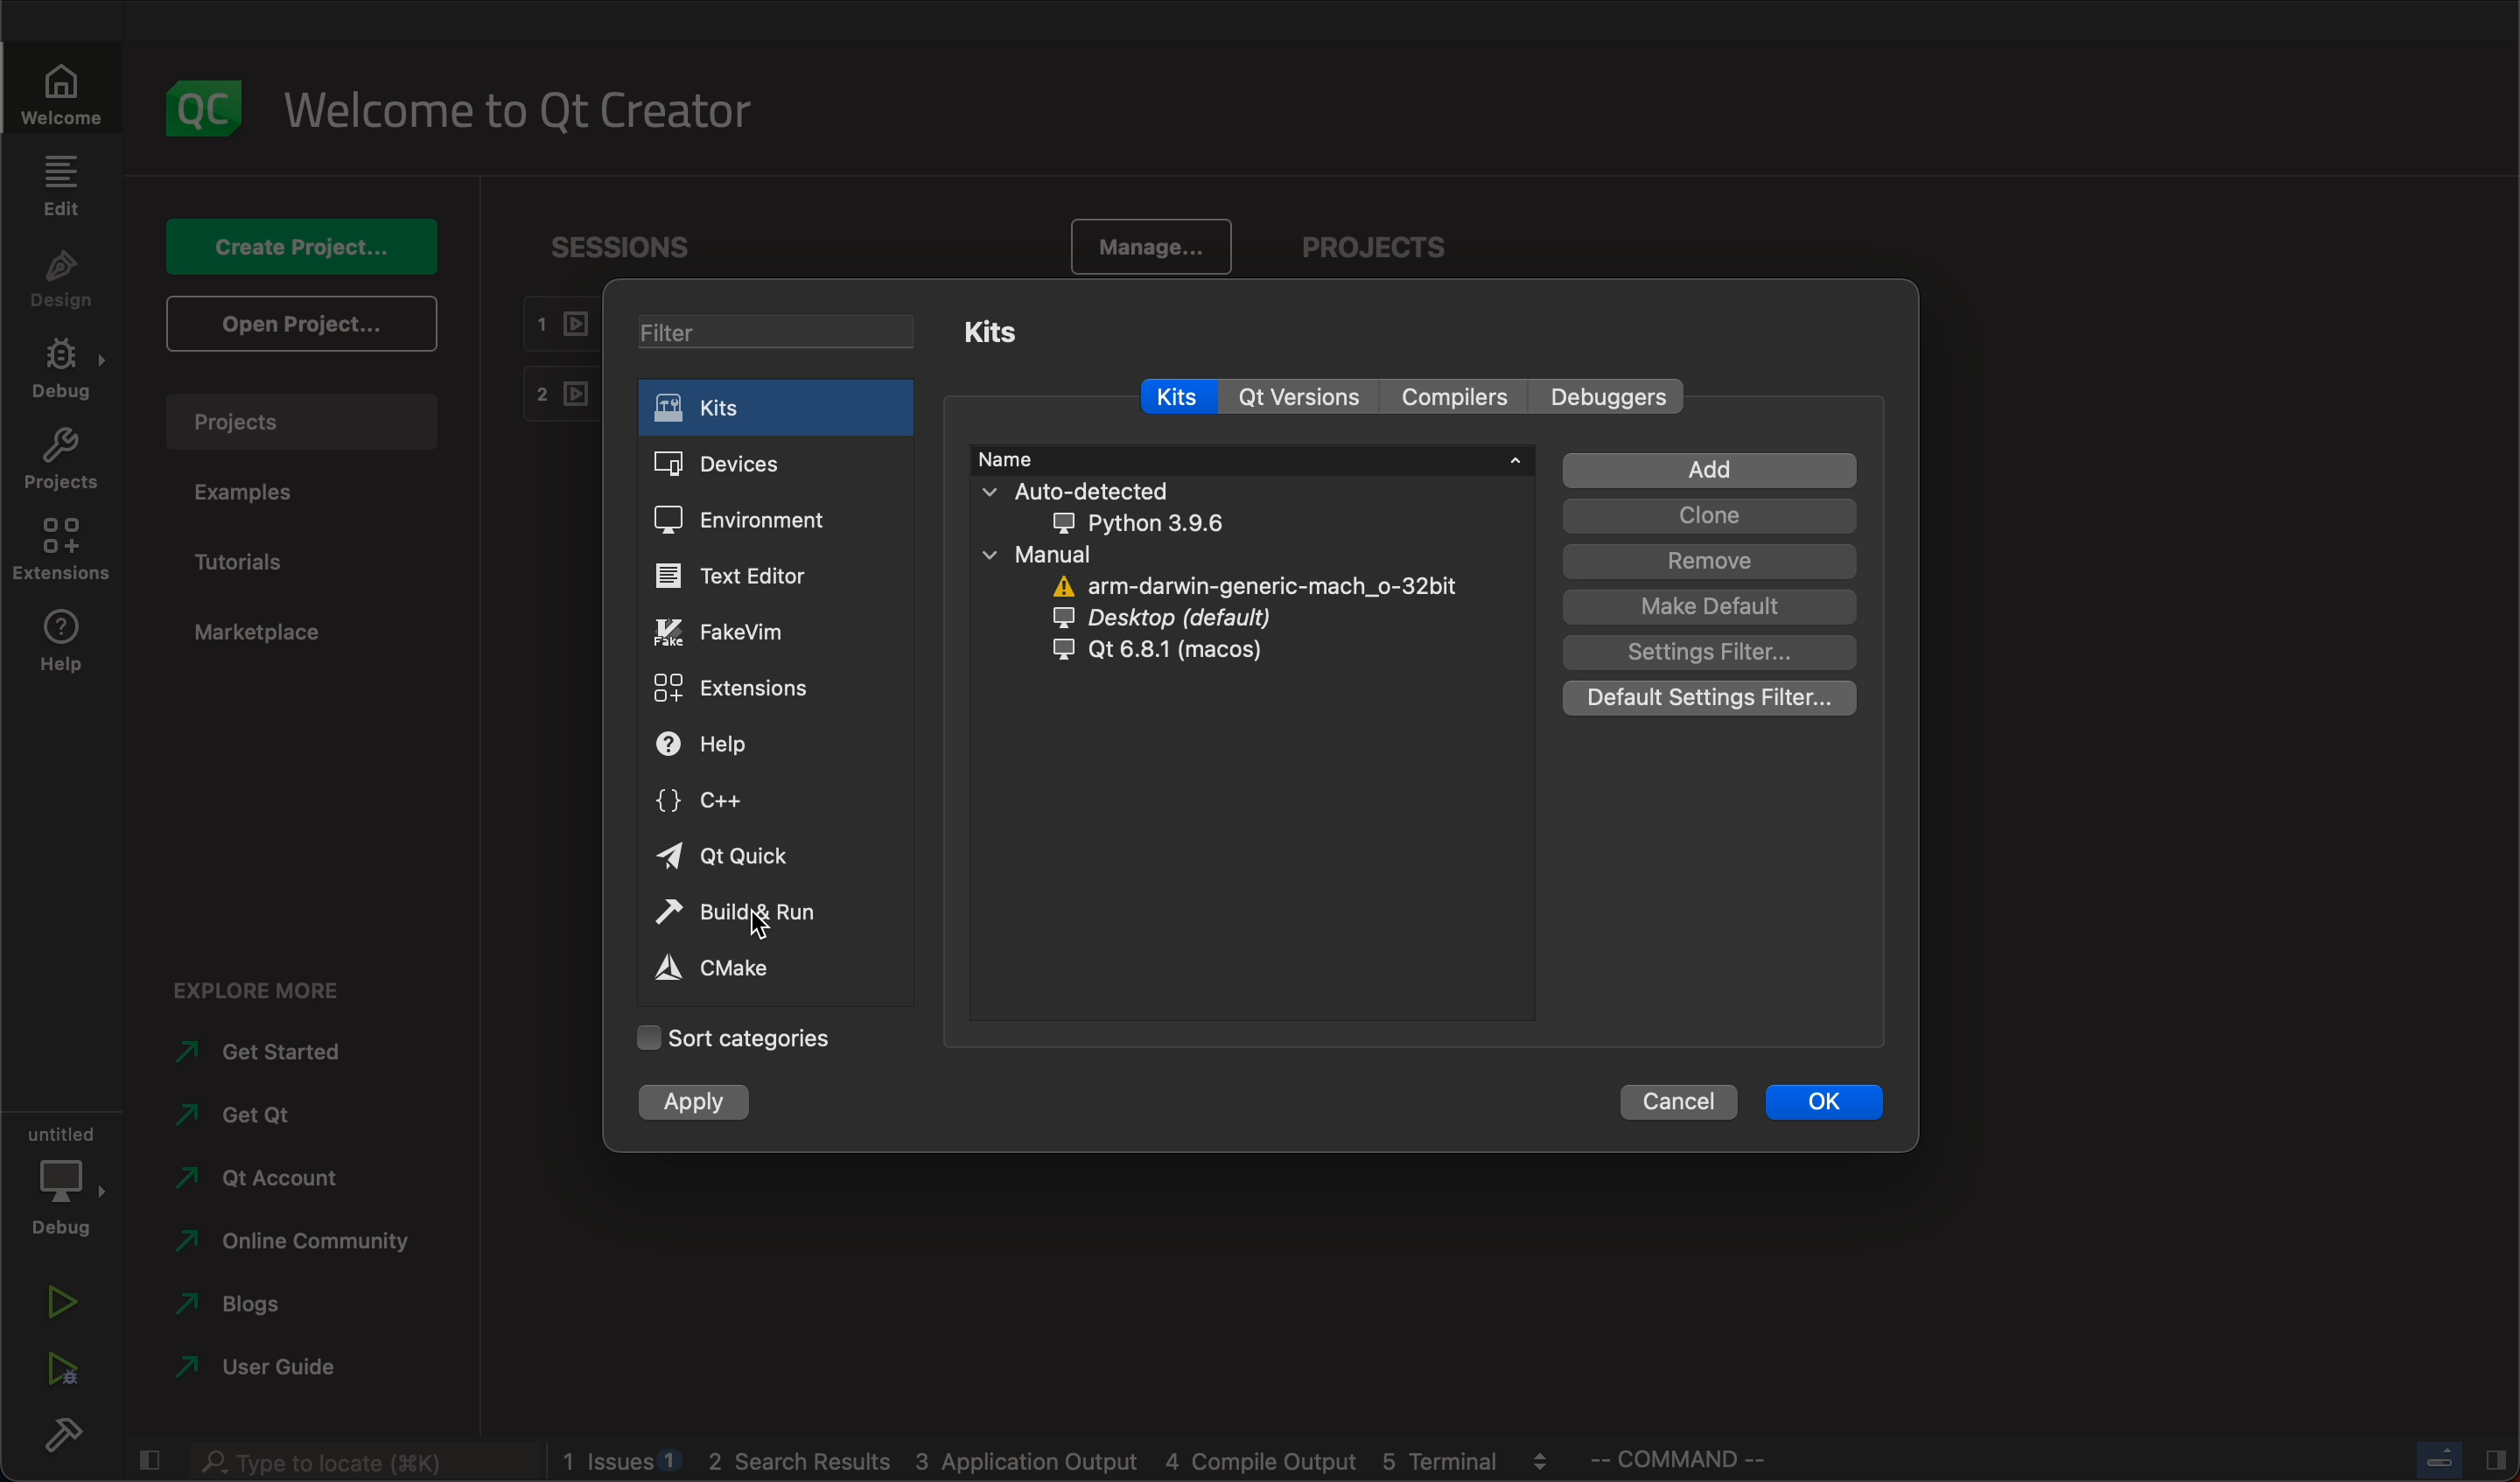 The width and height of the screenshot is (2520, 1482). What do you see at coordinates (1707, 653) in the screenshot?
I see `filter` at bounding box center [1707, 653].